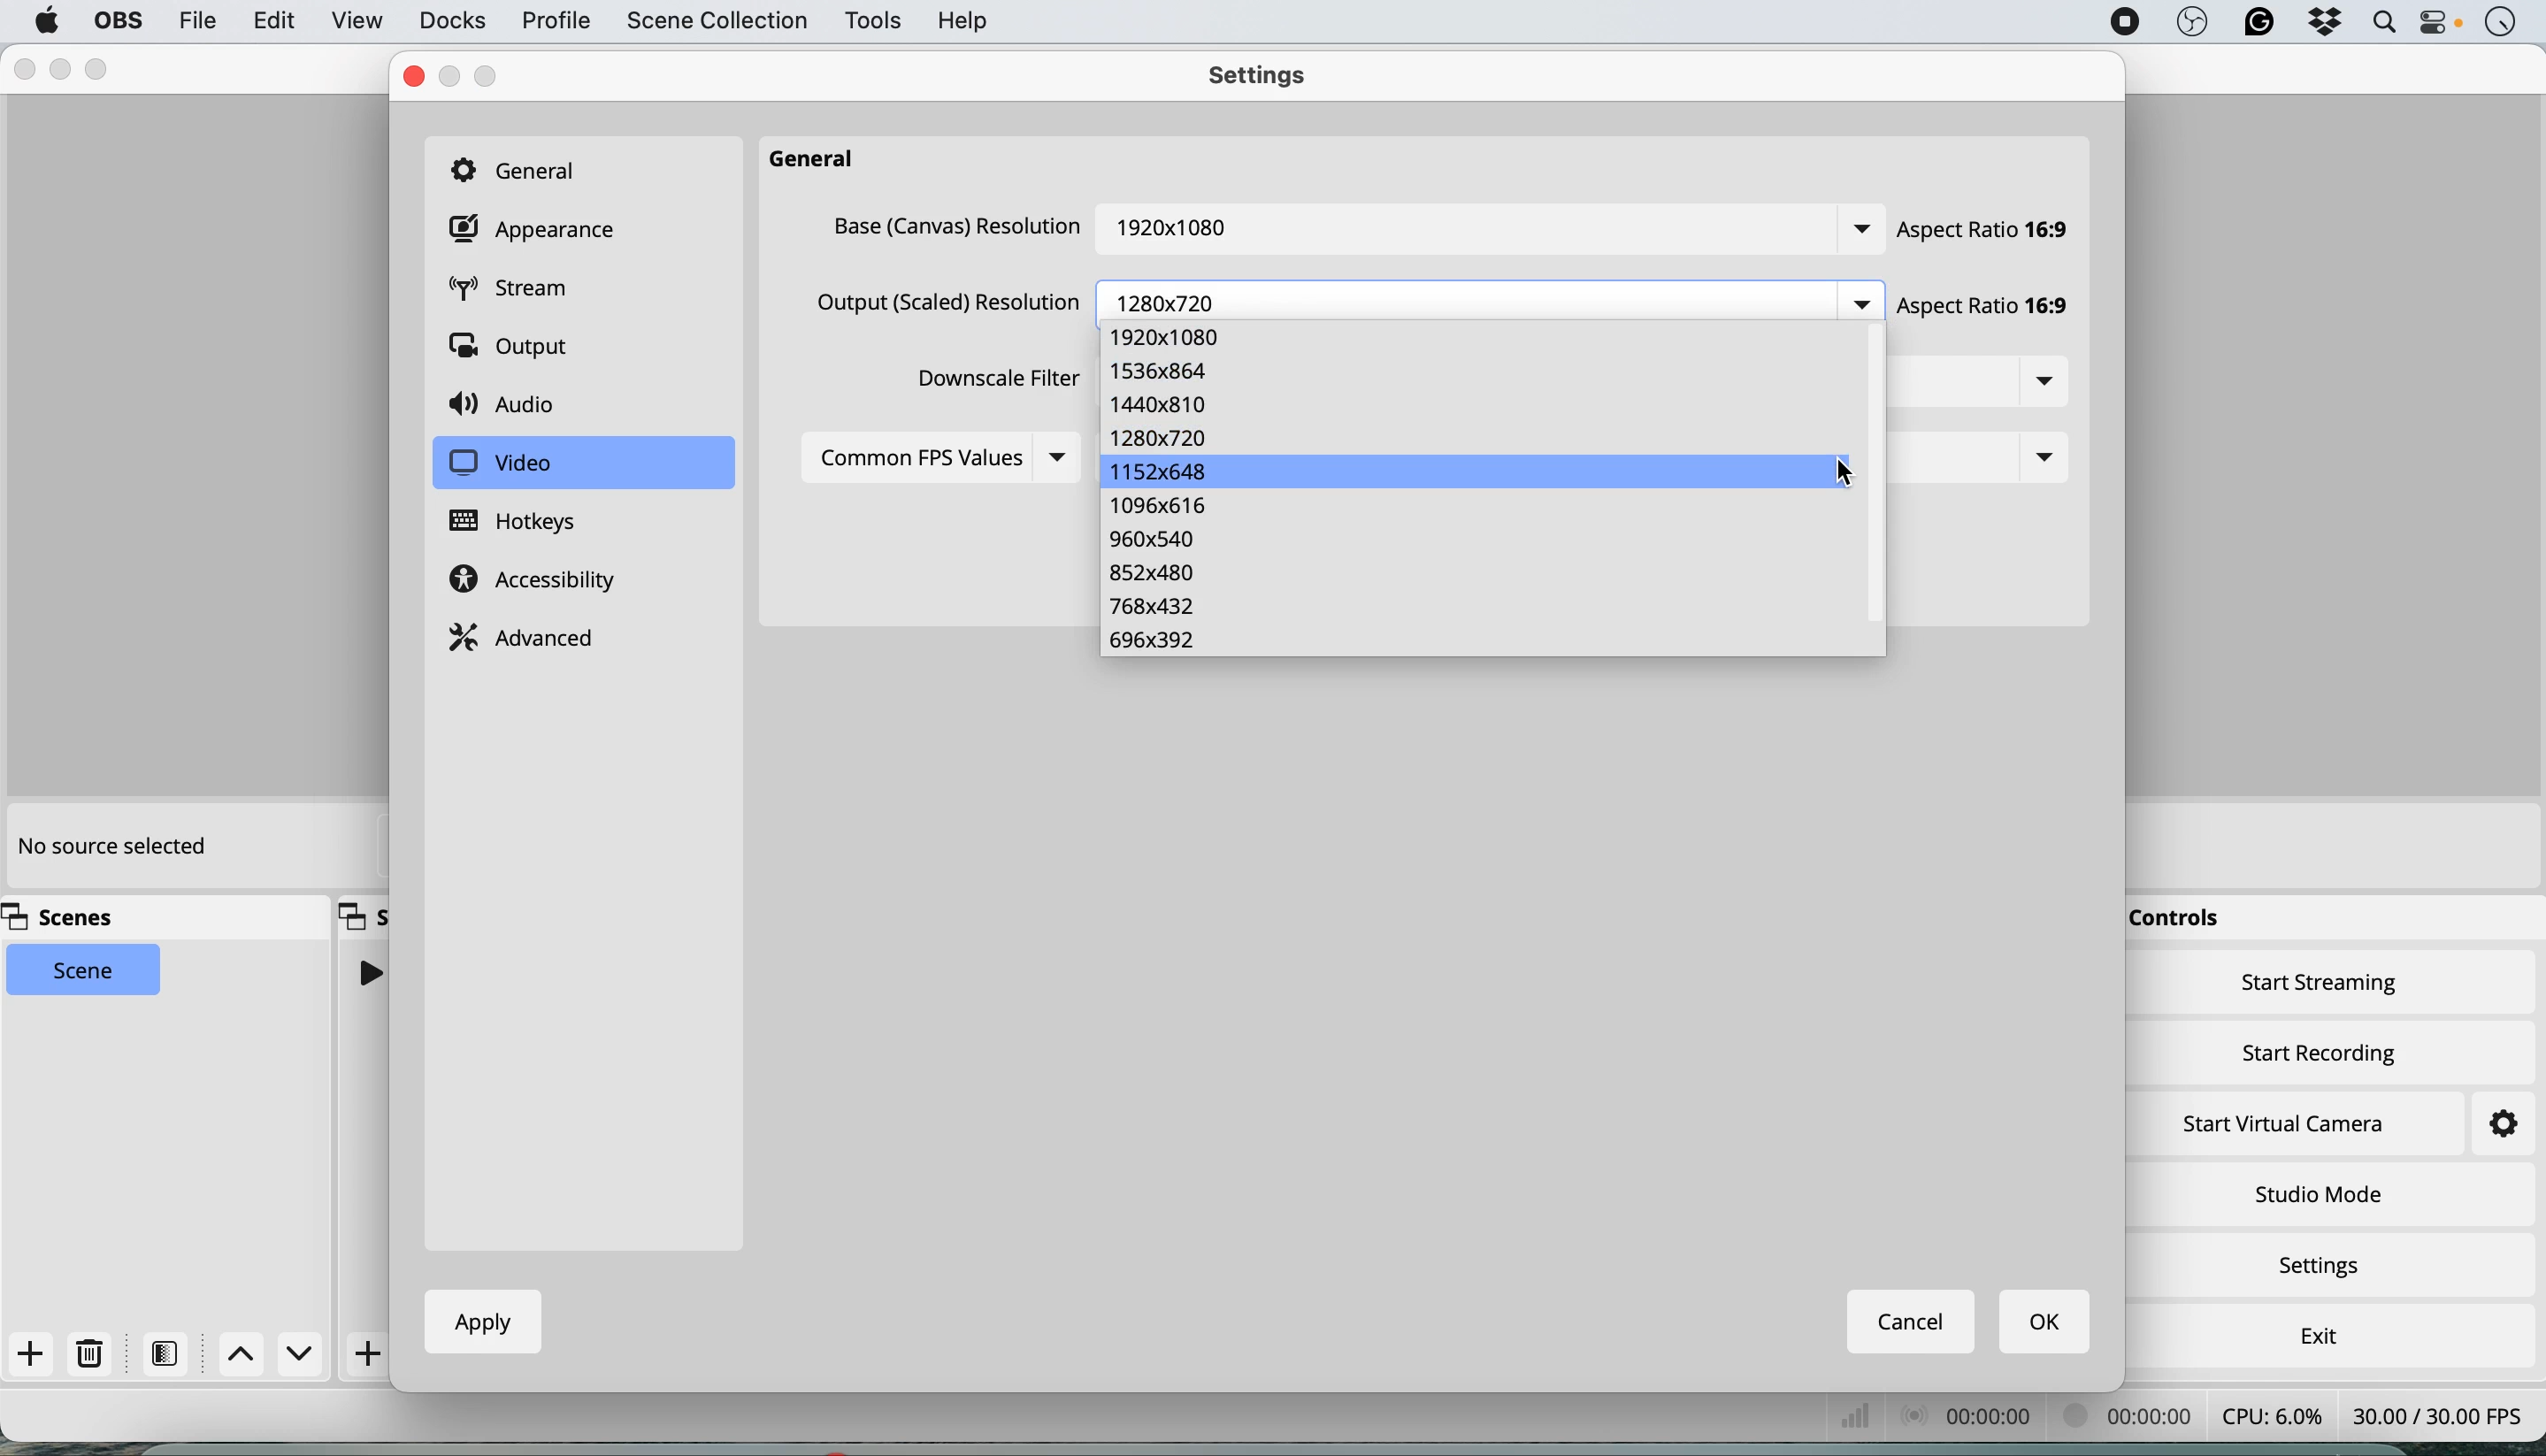 Image resolution: width=2546 pixels, height=1456 pixels. What do you see at coordinates (101, 69) in the screenshot?
I see `maximise` at bounding box center [101, 69].